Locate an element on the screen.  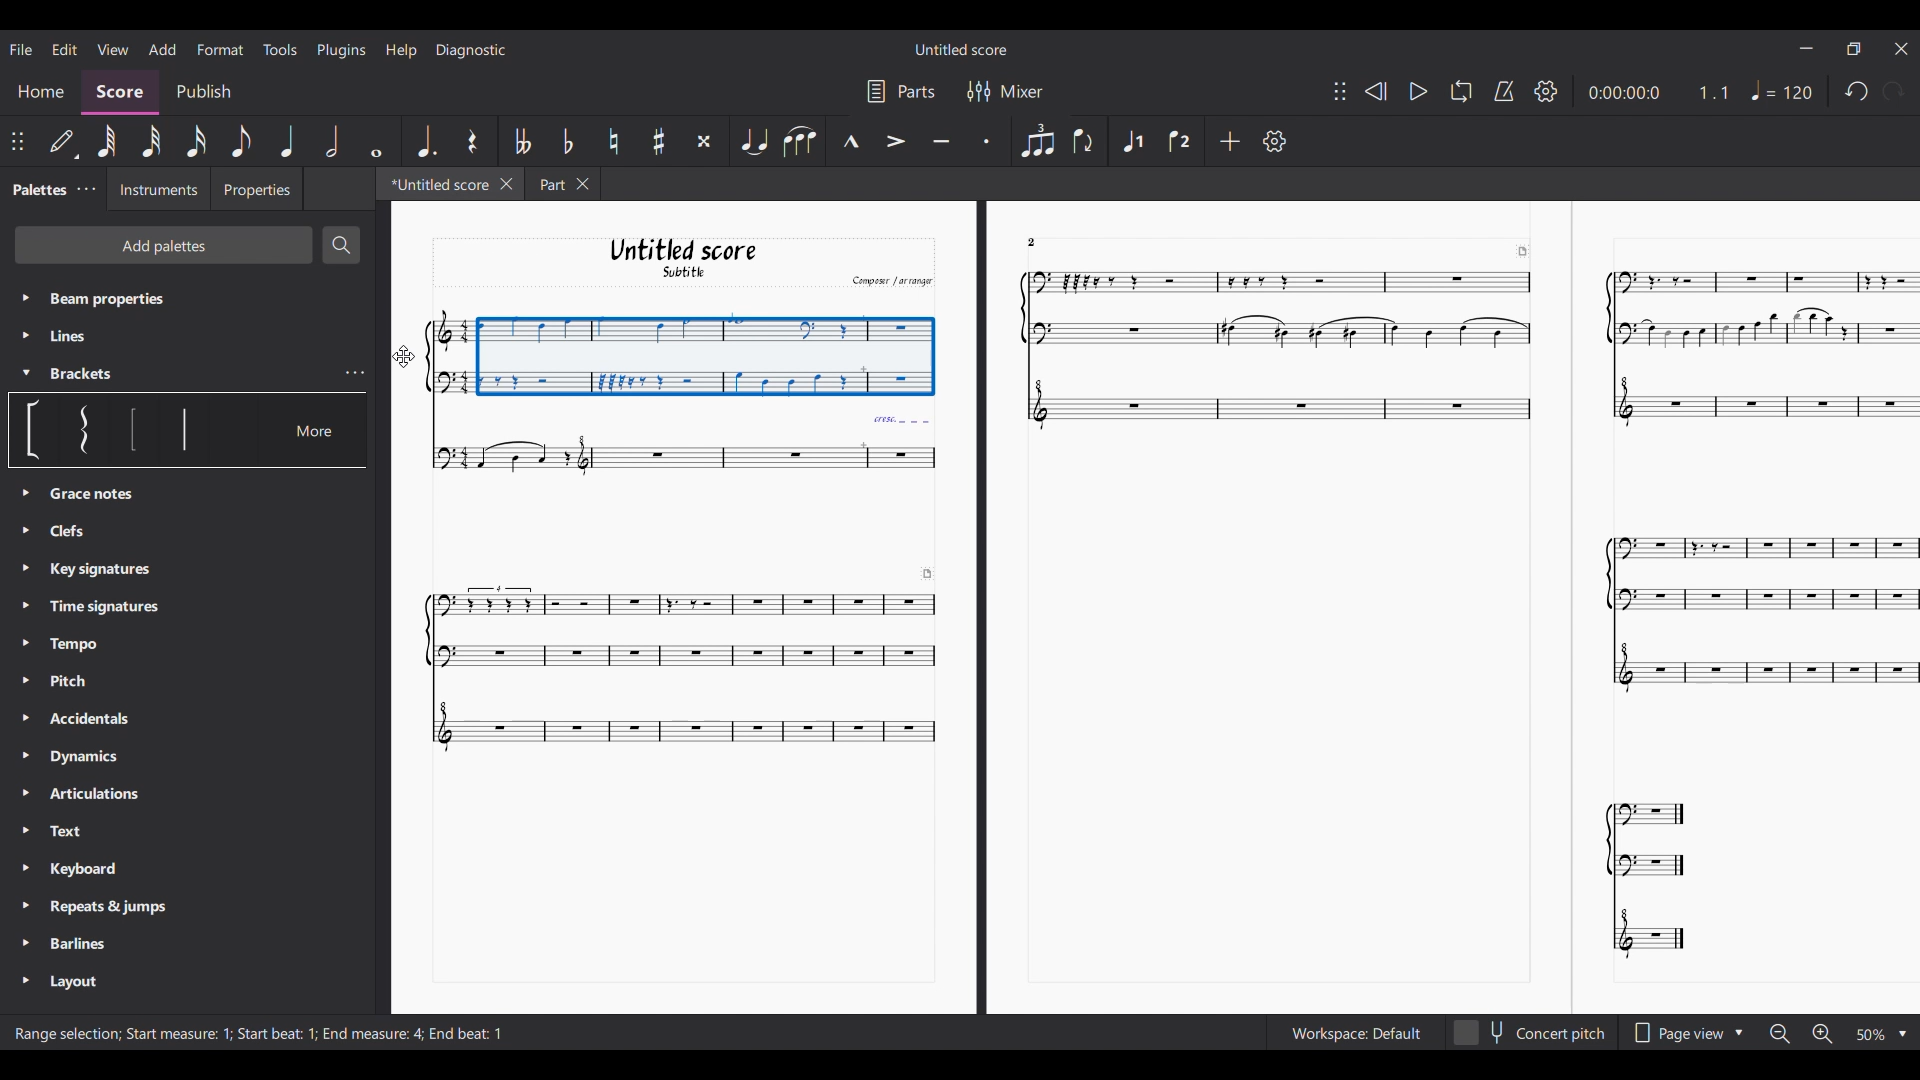
 is located at coordinates (1768, 343).